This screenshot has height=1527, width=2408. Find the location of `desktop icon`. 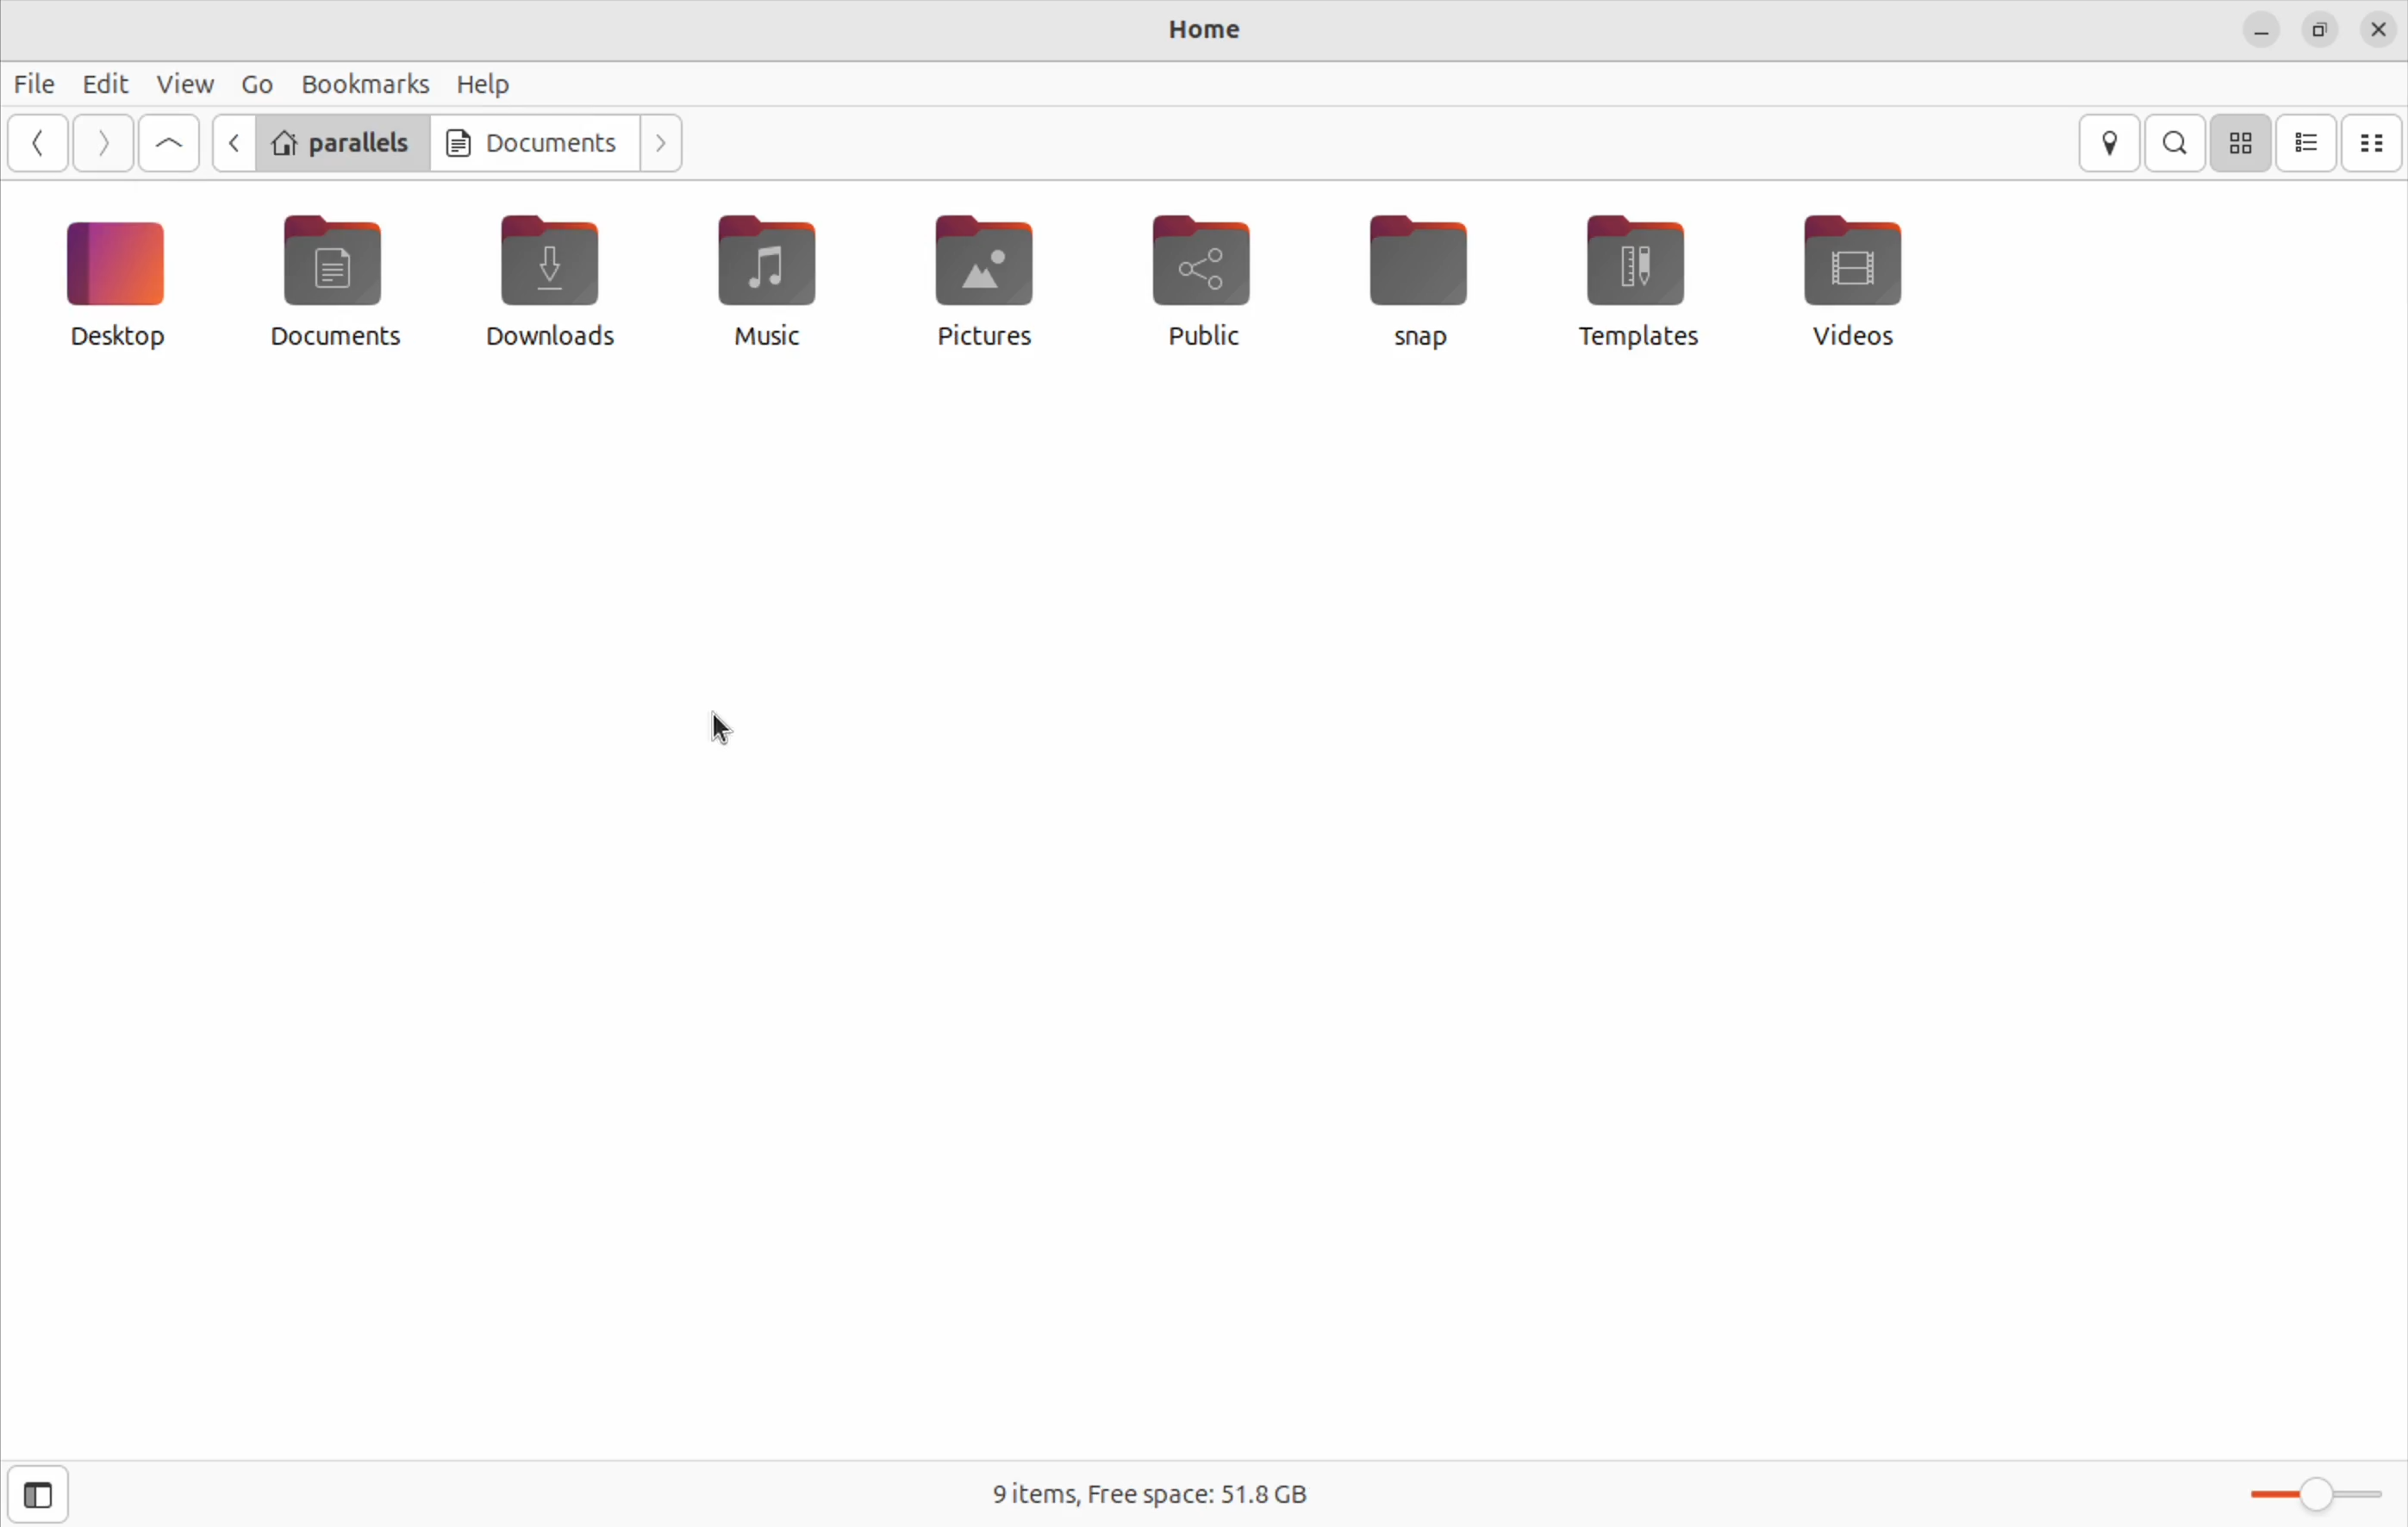

desktop icon is located at coordinates (128, 284).